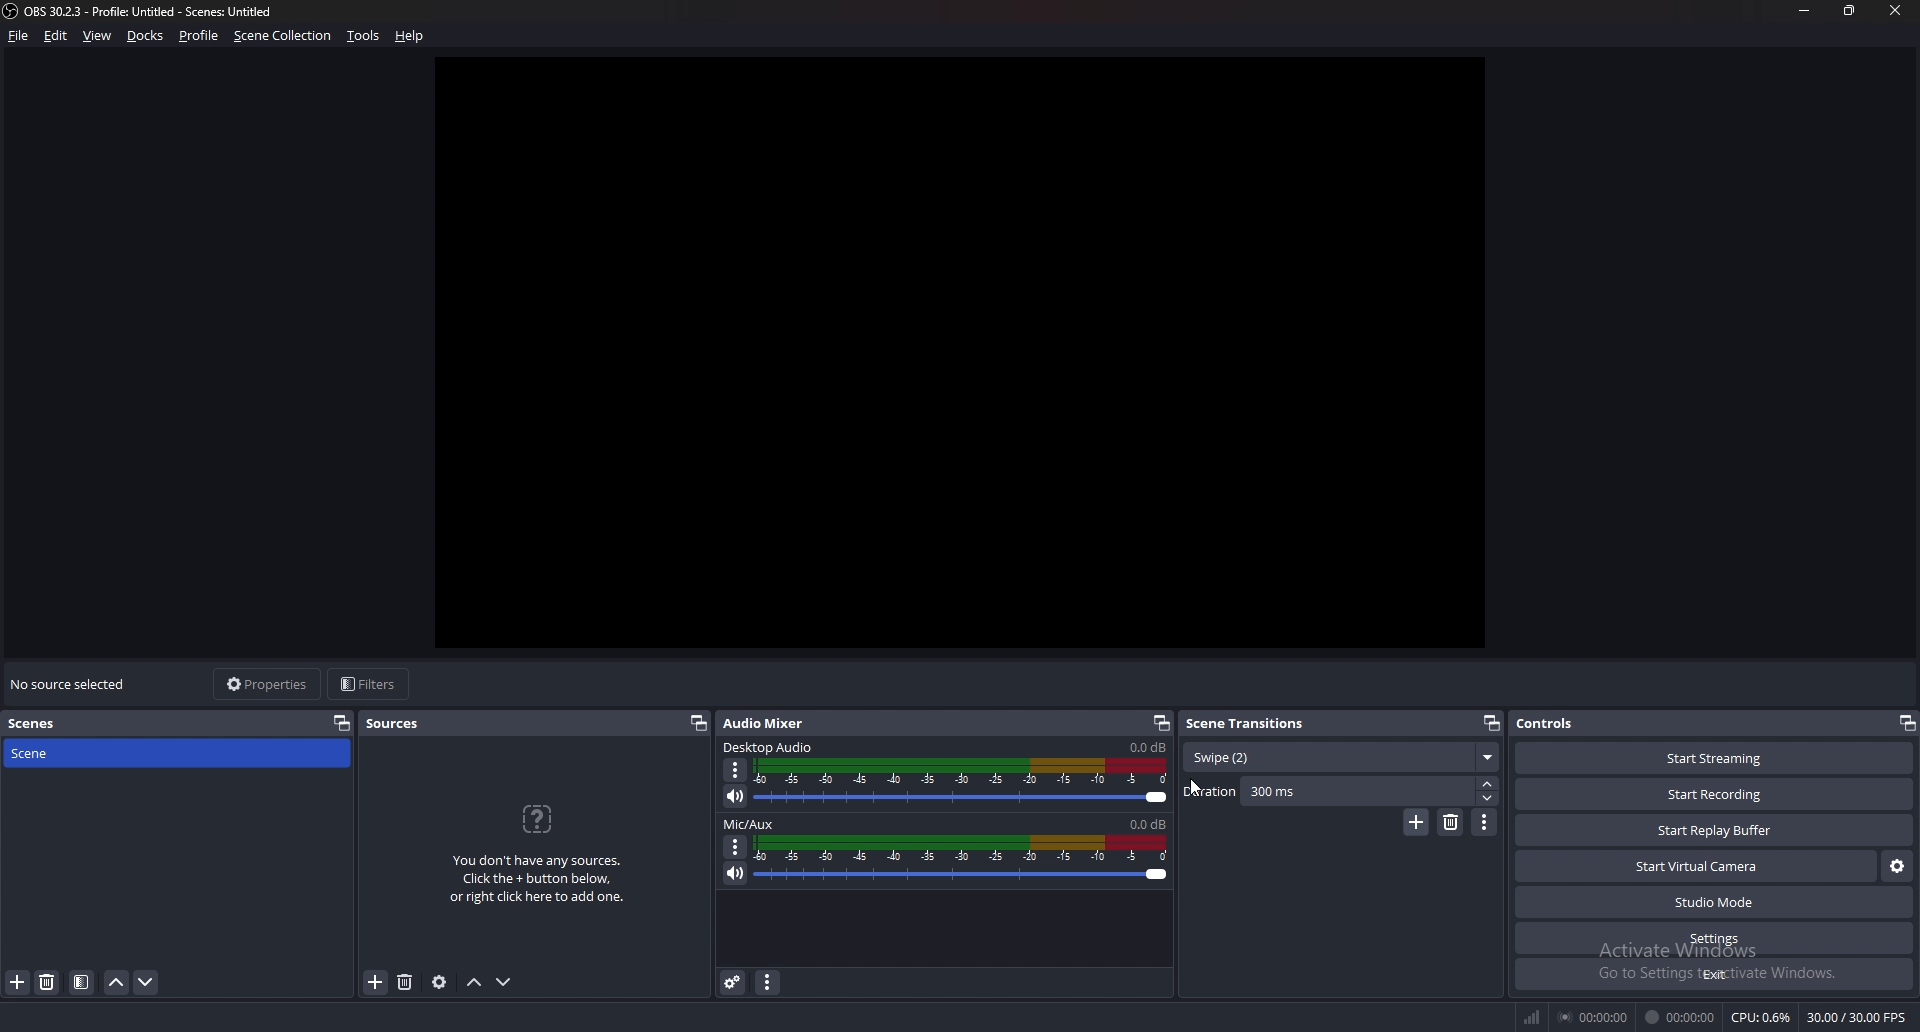  Describe the element at coordinates (1763, 1018) in the screenshot. I see `CPU: 0.7%` at that location.